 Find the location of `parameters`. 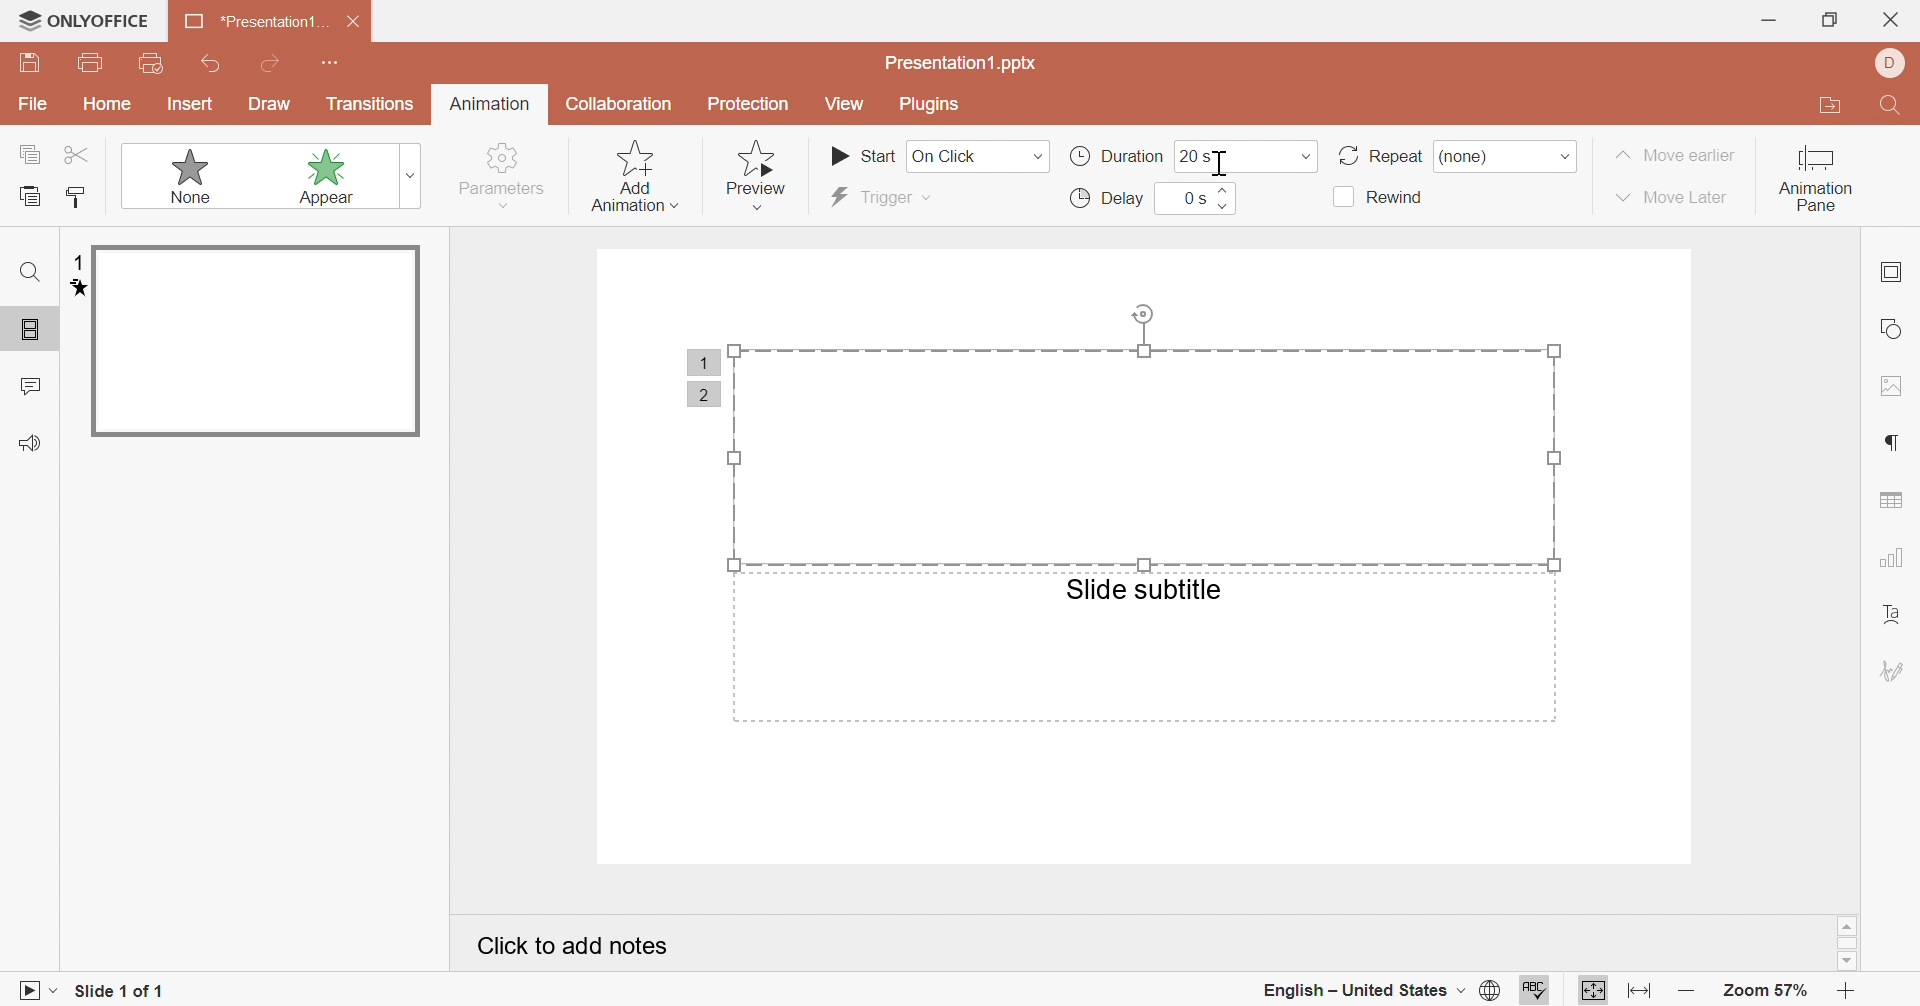

parameters is located at coordinates (504, 175).